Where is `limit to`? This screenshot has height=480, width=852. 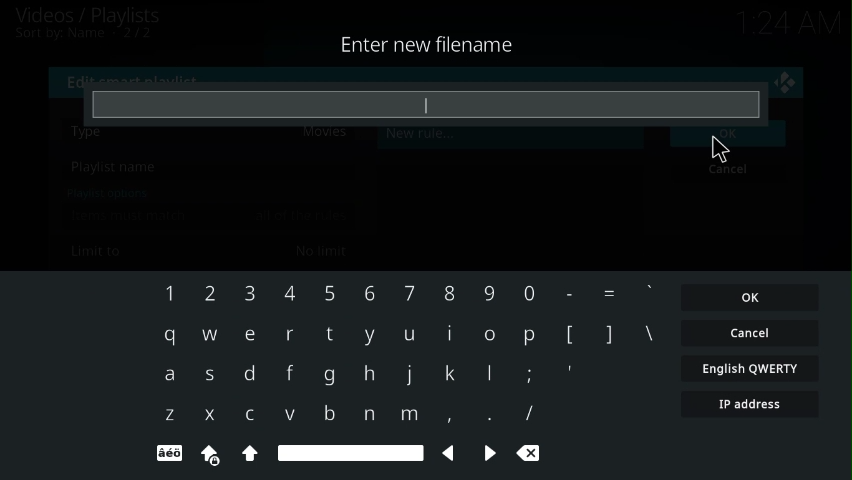
limit to is located at coordinates (99, 252).